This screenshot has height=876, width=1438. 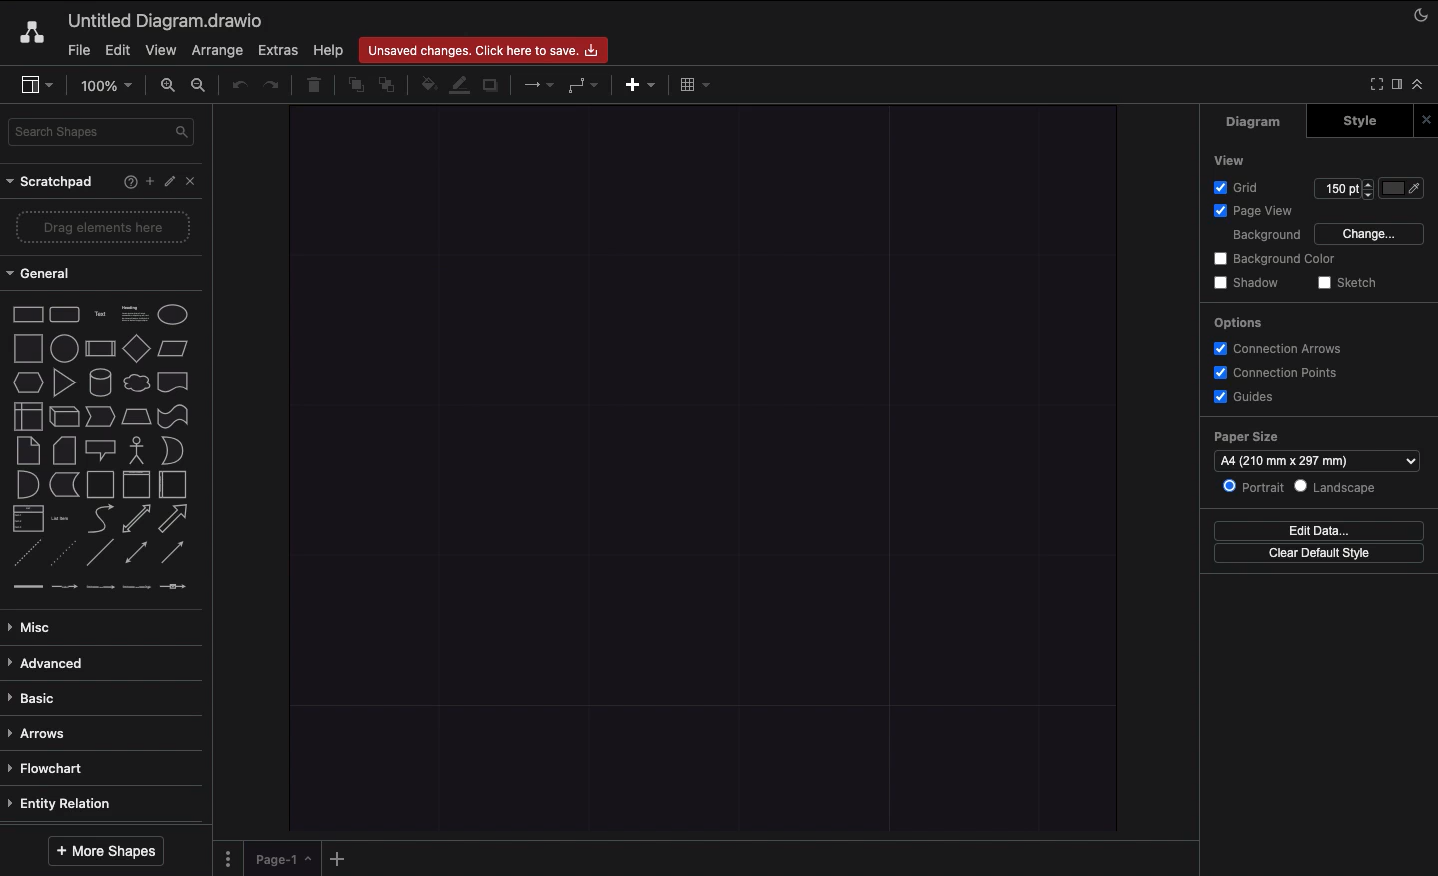 I want to click on Search shapes, so click(x=101, y=133).